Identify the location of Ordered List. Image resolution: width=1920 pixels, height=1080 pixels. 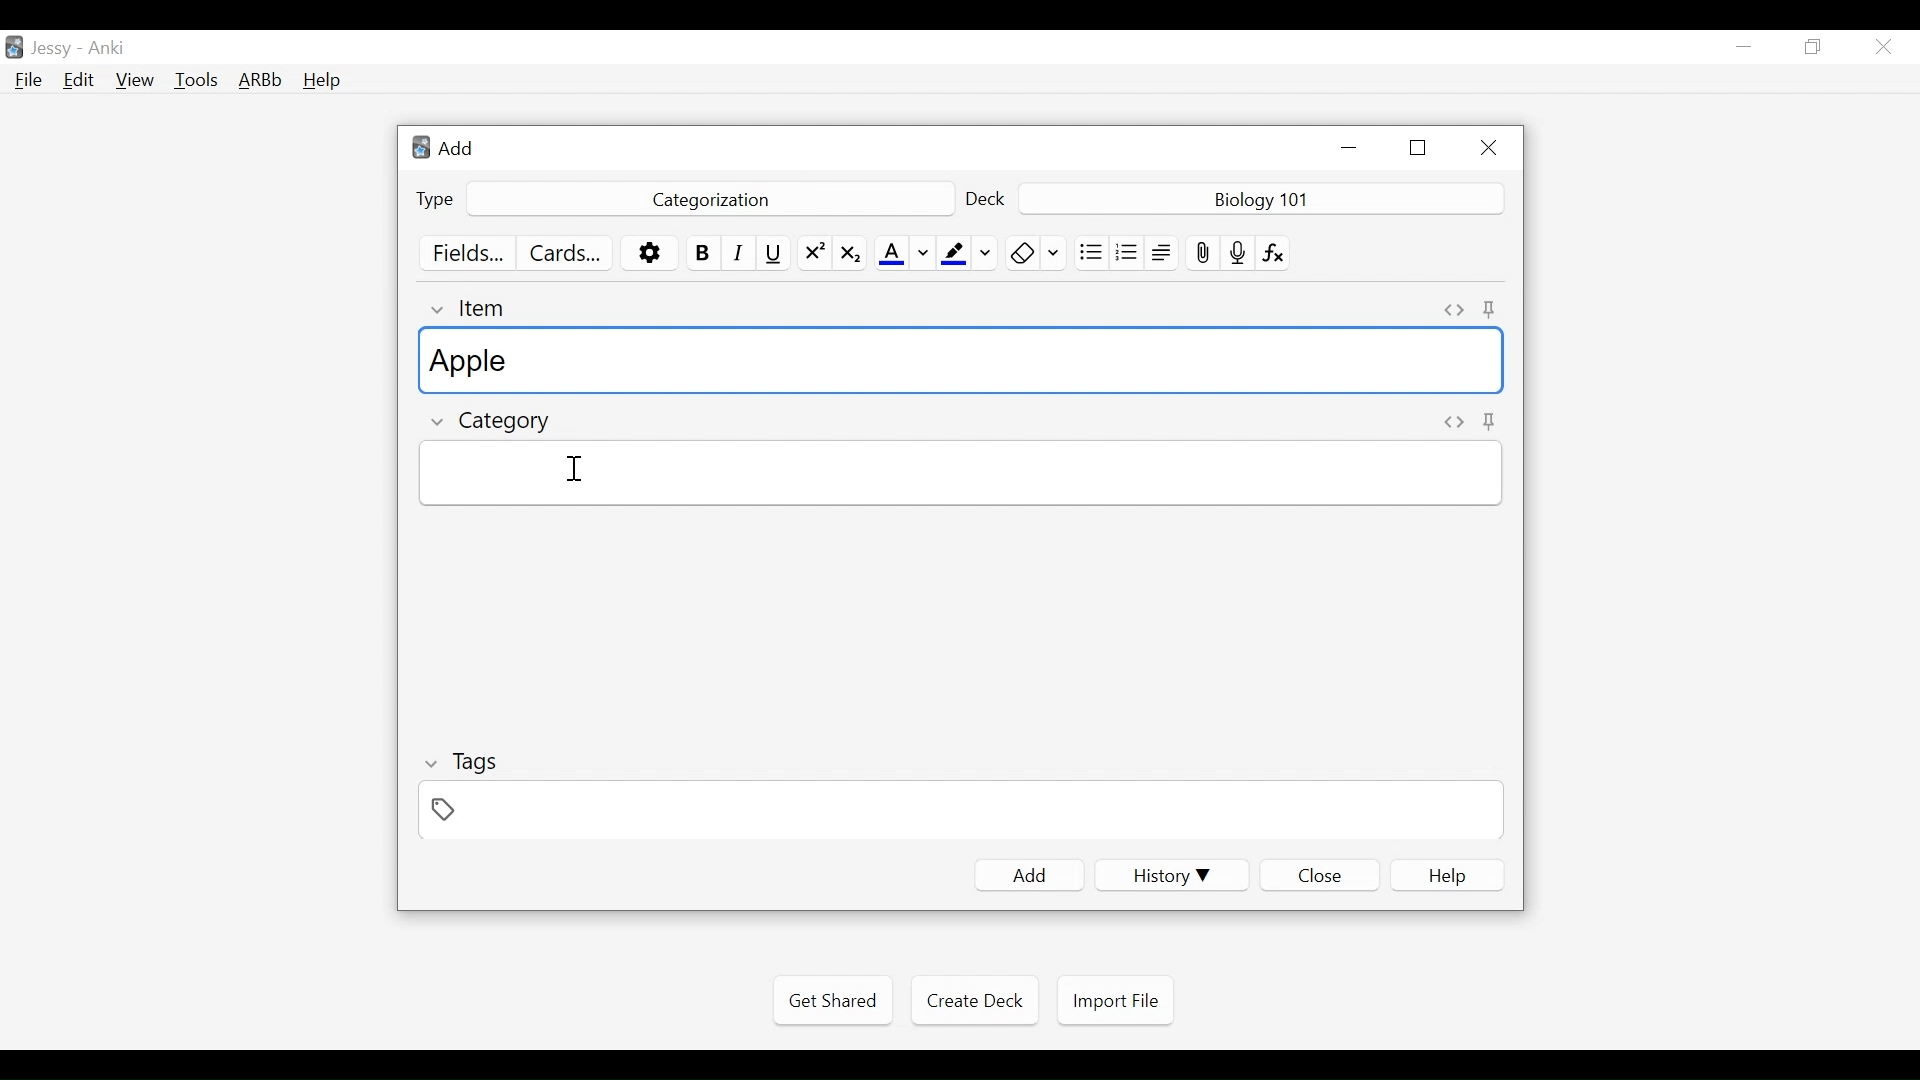
(1127, 254).